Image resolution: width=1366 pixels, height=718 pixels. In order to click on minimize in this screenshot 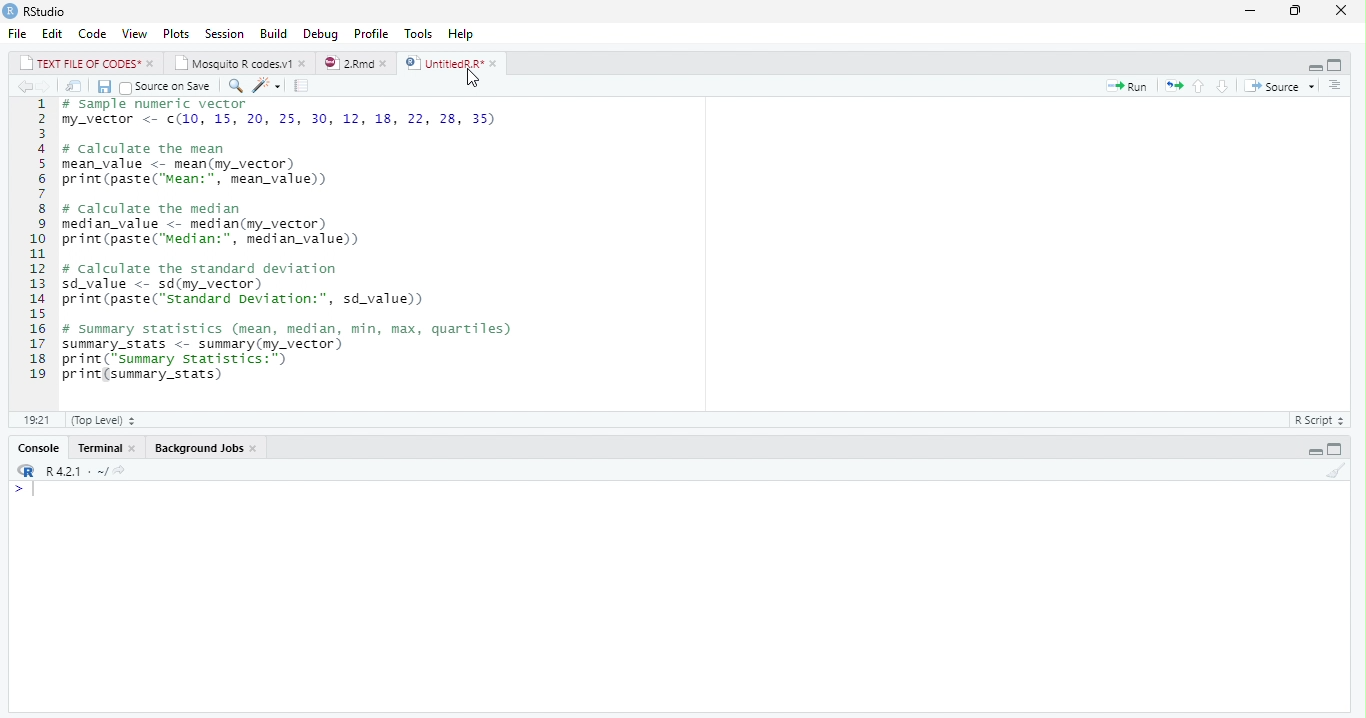, I will do `click(1315, 66)`.